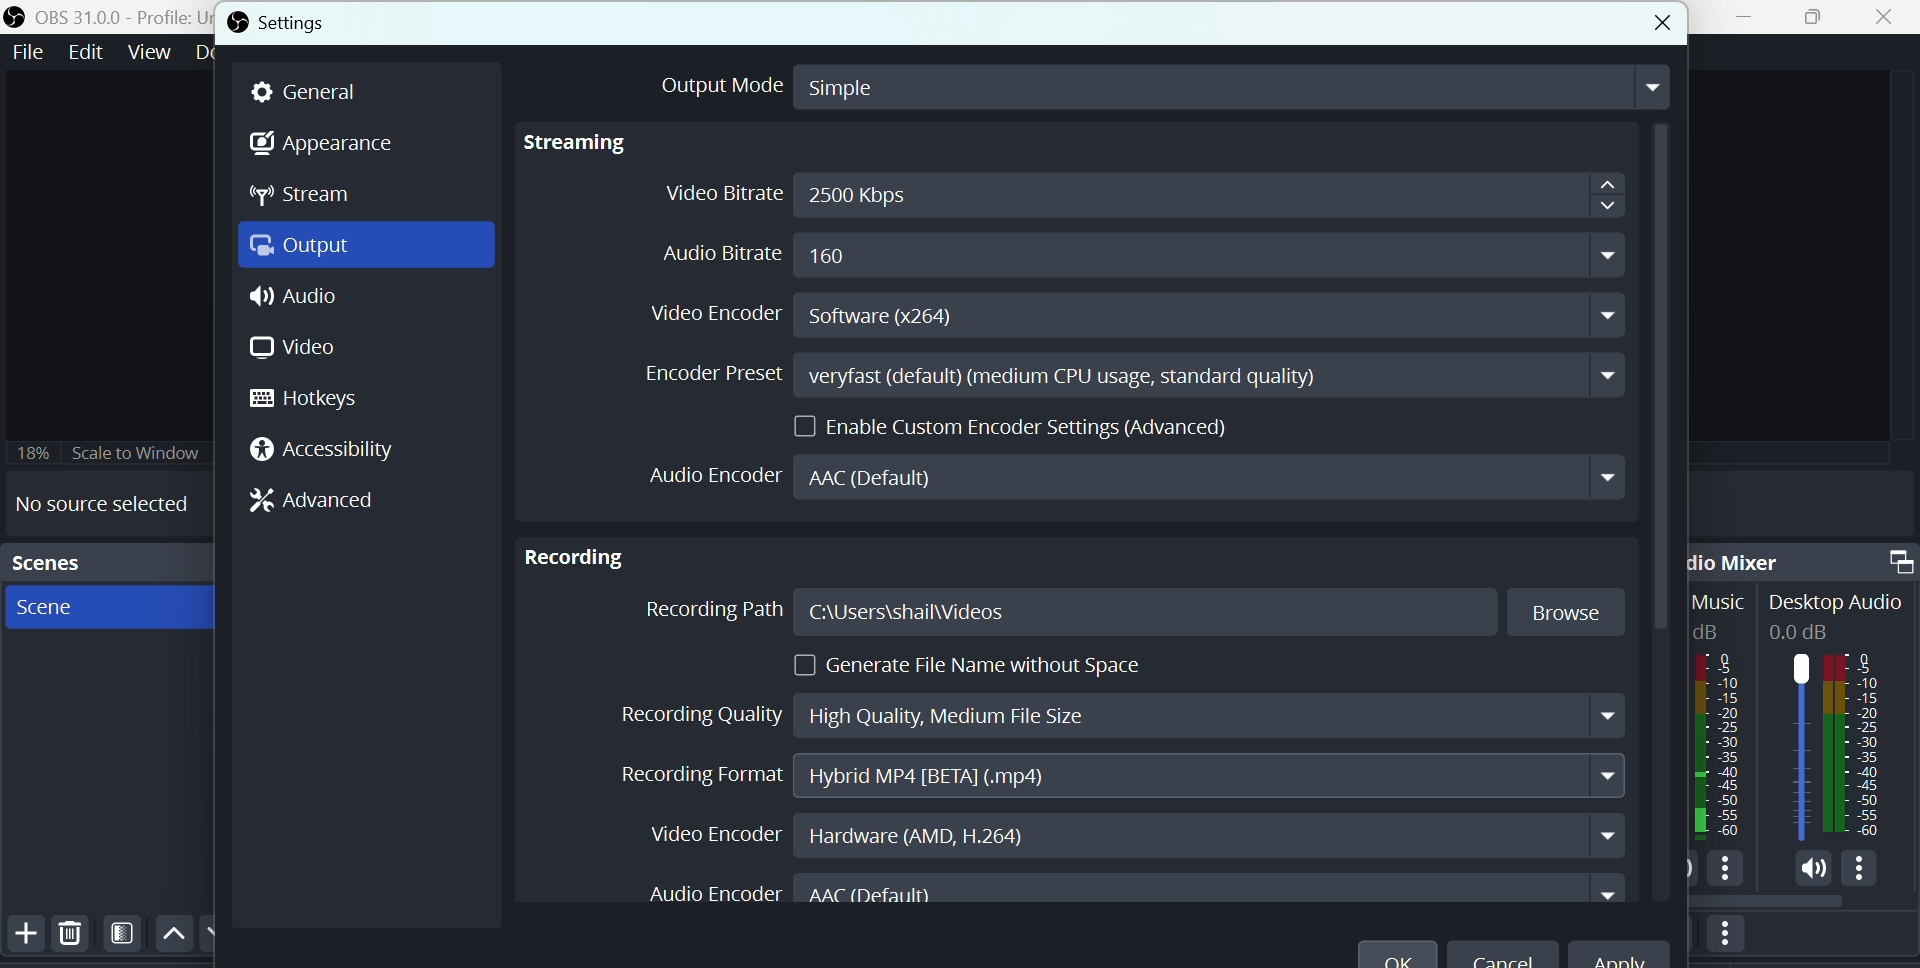 This screenshot has width=1920, height=968. What do you see at coordinates (128, 939) in the screenshot?
I see `Filters` at bounding box center [128, 939].